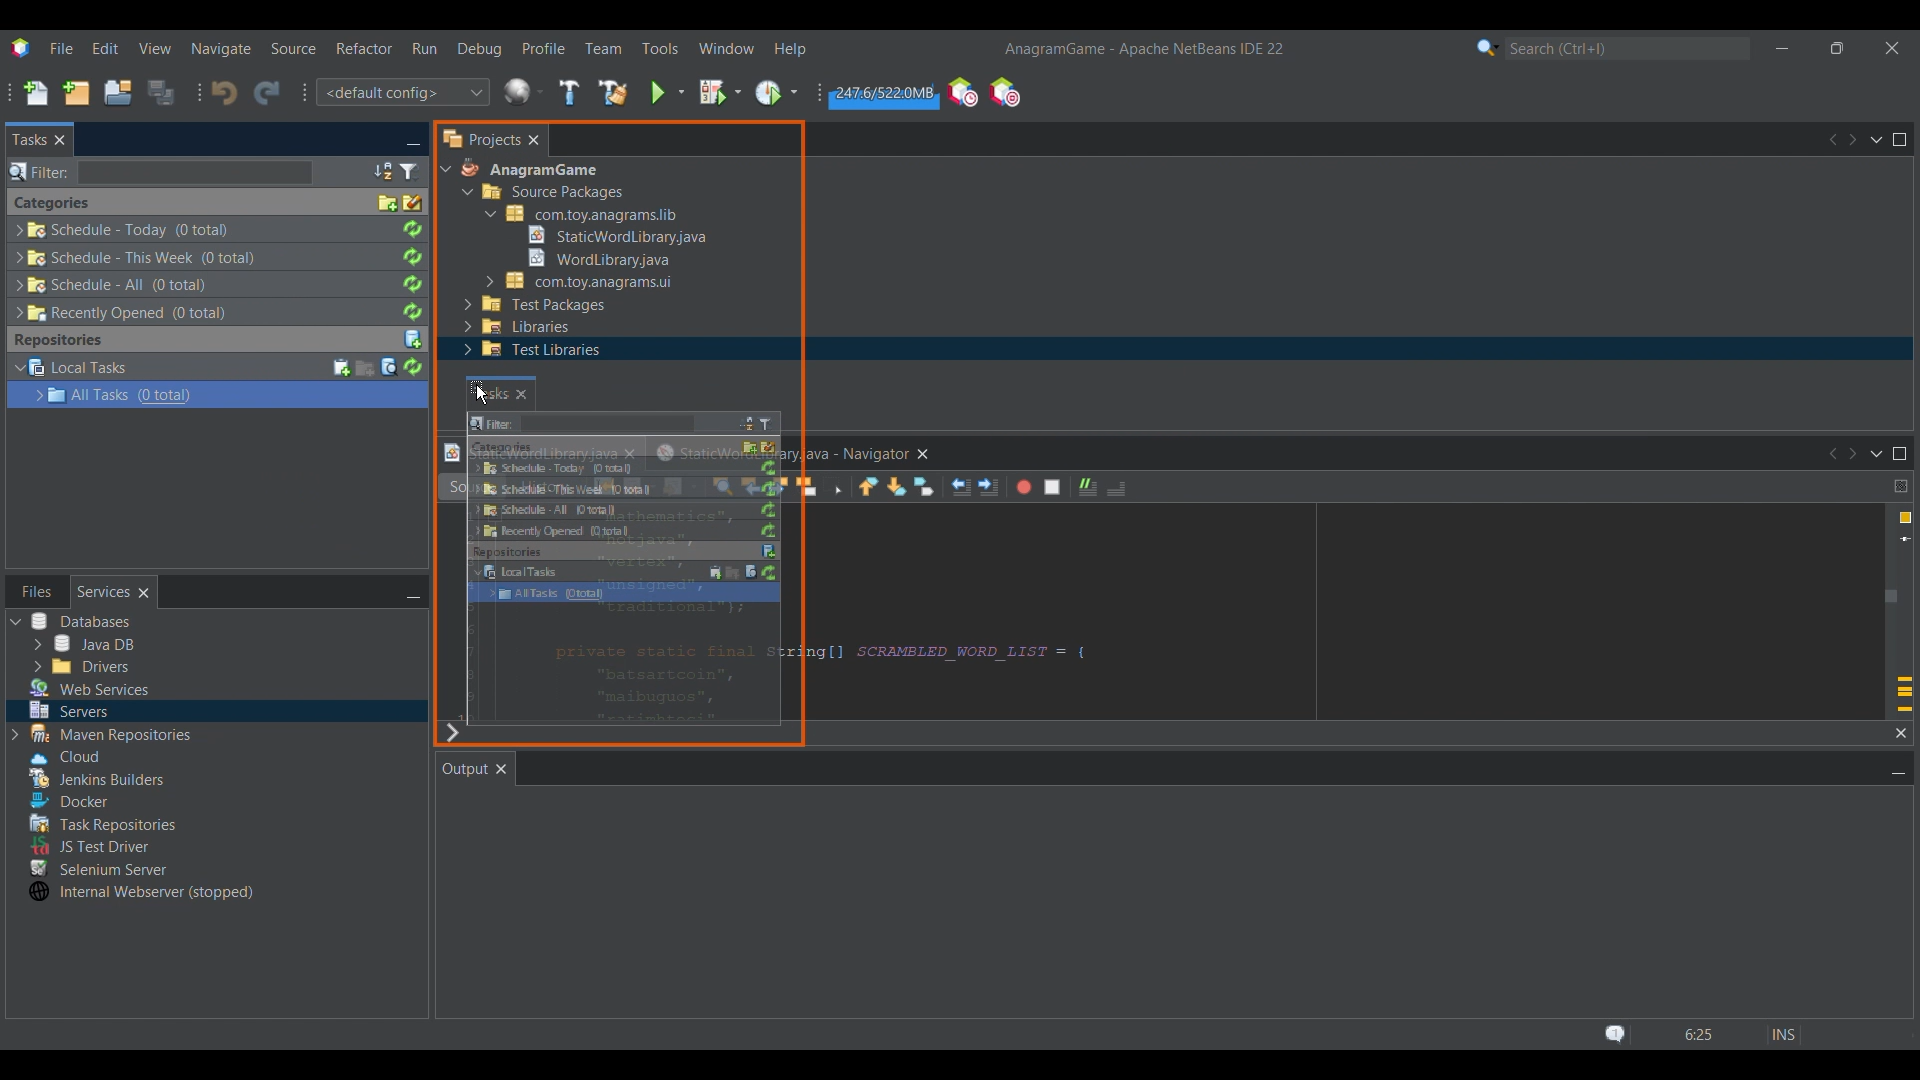  I want to click on Show in a smaller tab, so click(1837, 48).